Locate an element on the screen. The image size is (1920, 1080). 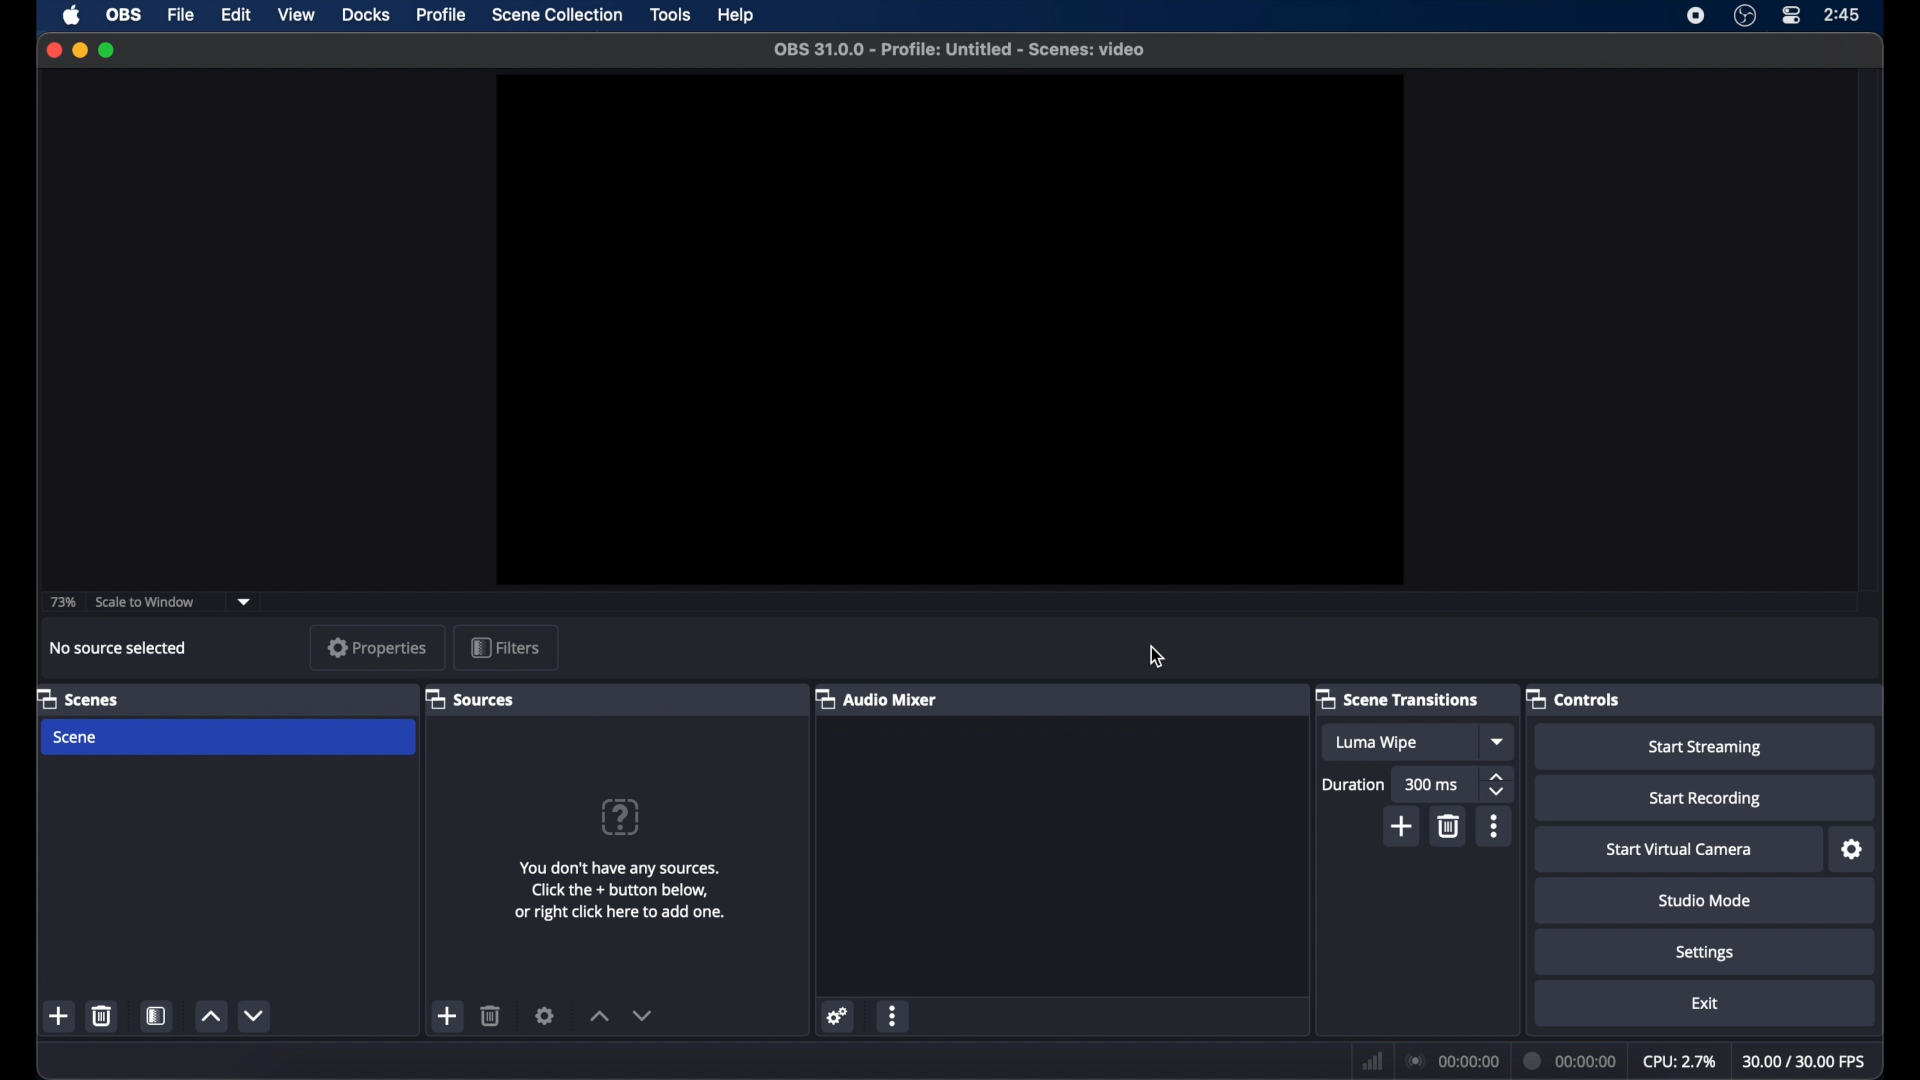
duration is located at coordinates (1571, 1060).